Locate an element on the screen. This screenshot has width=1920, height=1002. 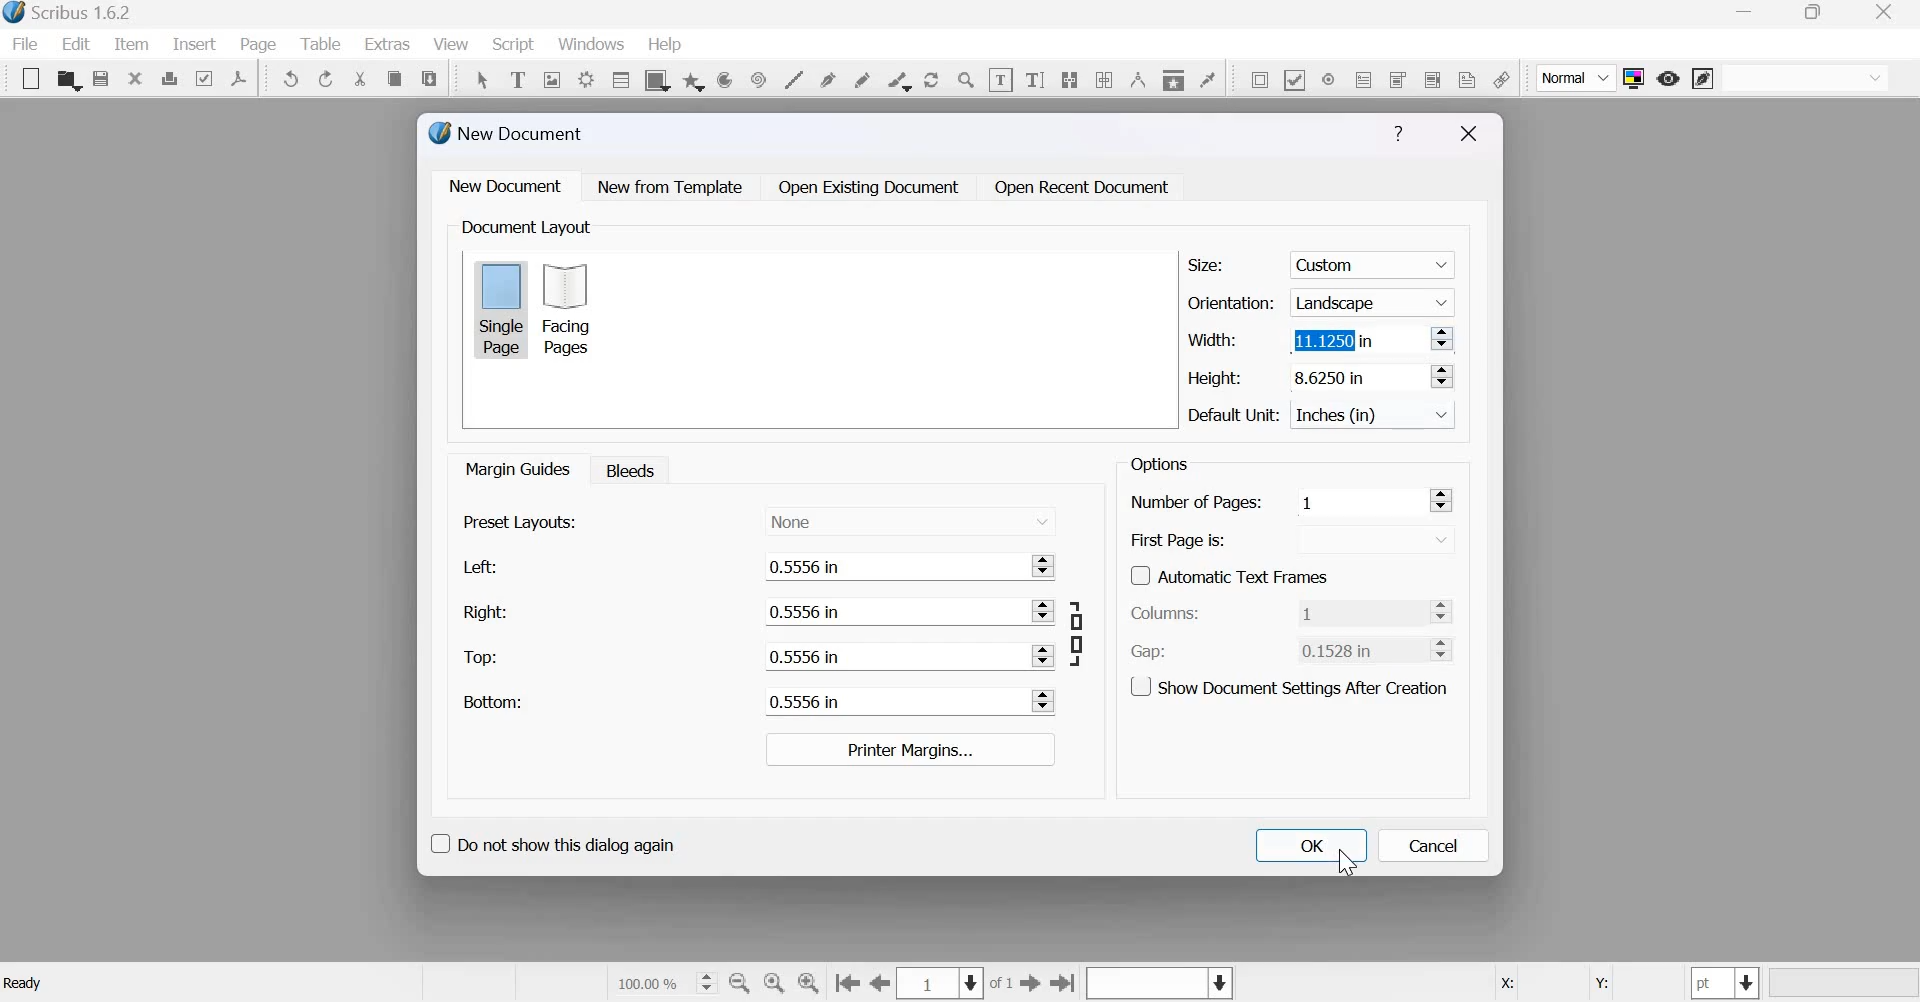
bezier curve is located at coordinates (830, 78).